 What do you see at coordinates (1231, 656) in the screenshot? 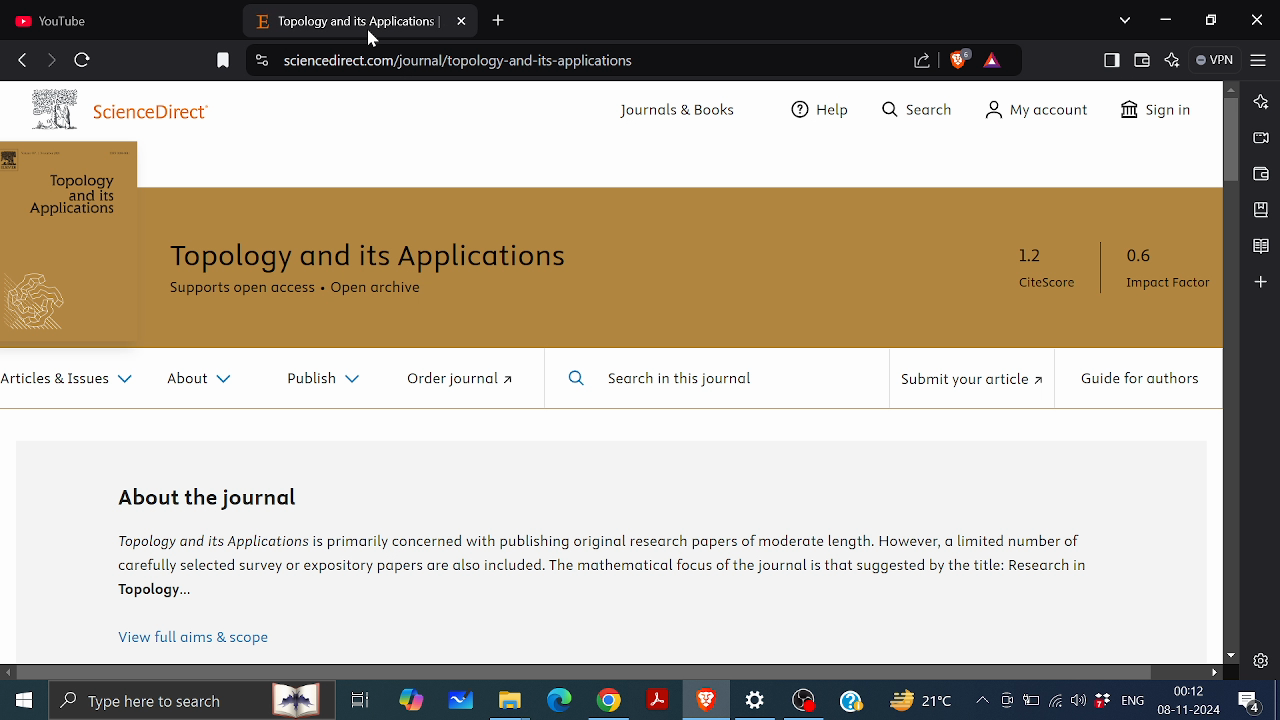
I see `Move down` at bounding box center [1231, 656].